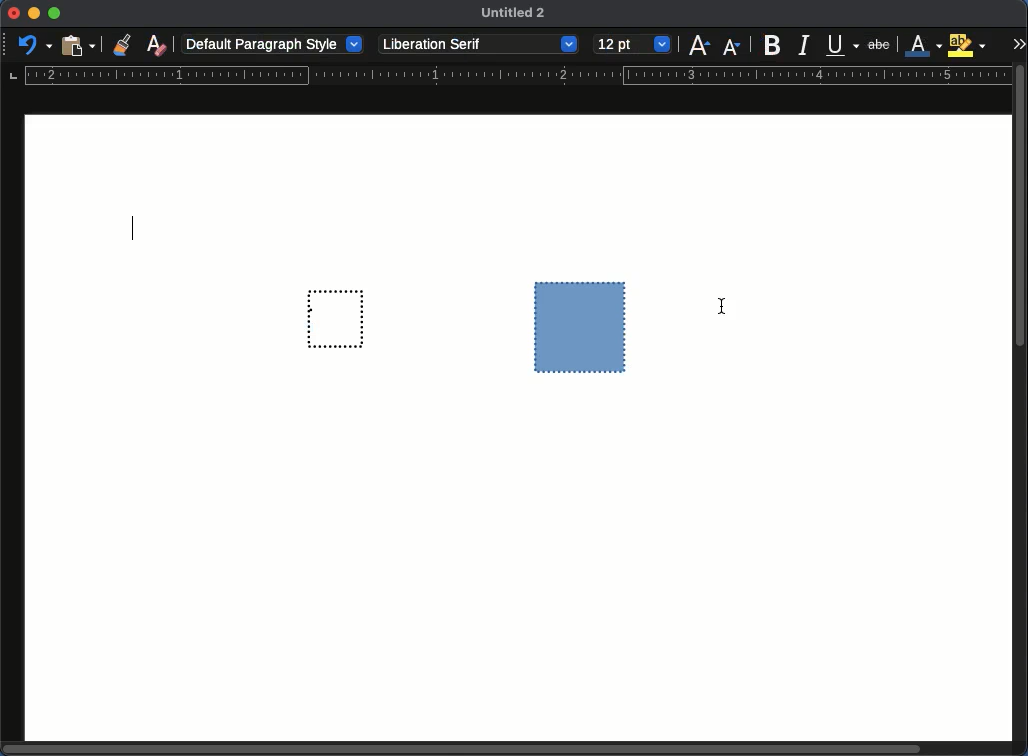  What do you see at coordinates (473, 319) in the screenshot?
I see `grouped` at bounding box center [473, 319].